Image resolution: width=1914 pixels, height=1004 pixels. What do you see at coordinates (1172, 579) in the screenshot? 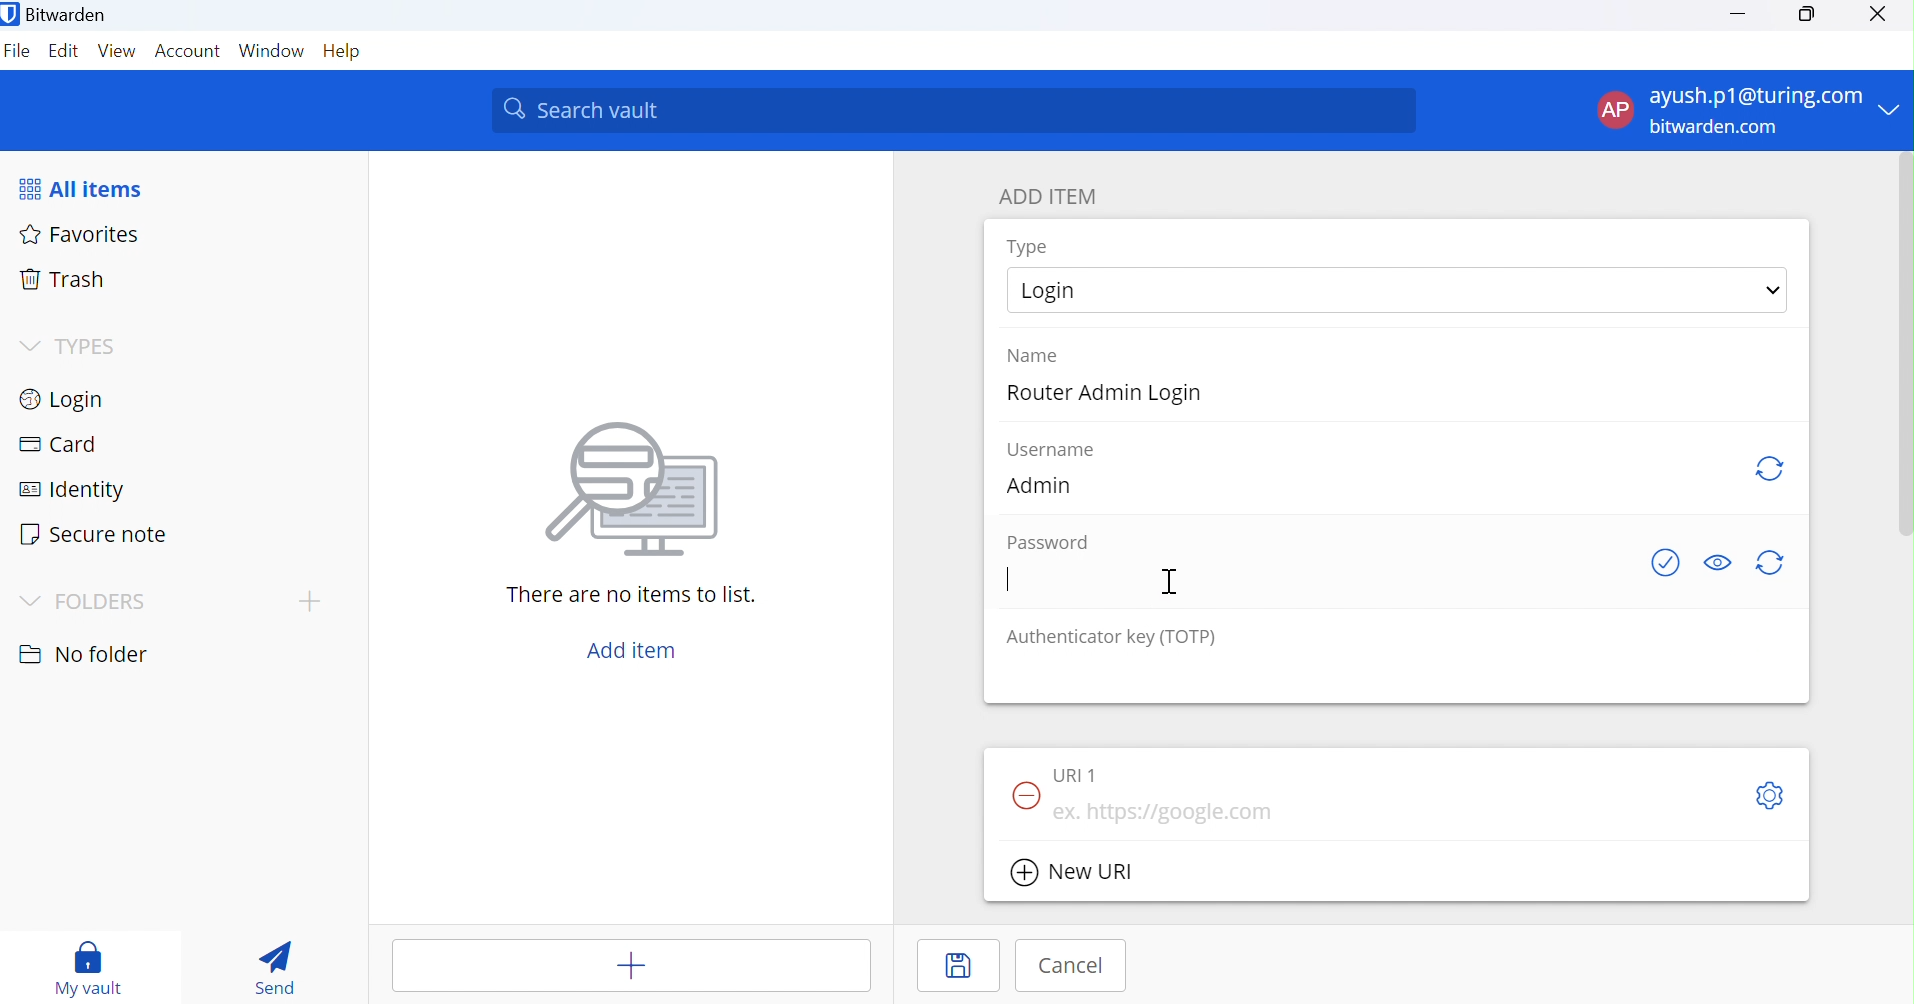
I see `Cursor` at bounding box center [1172, 579].